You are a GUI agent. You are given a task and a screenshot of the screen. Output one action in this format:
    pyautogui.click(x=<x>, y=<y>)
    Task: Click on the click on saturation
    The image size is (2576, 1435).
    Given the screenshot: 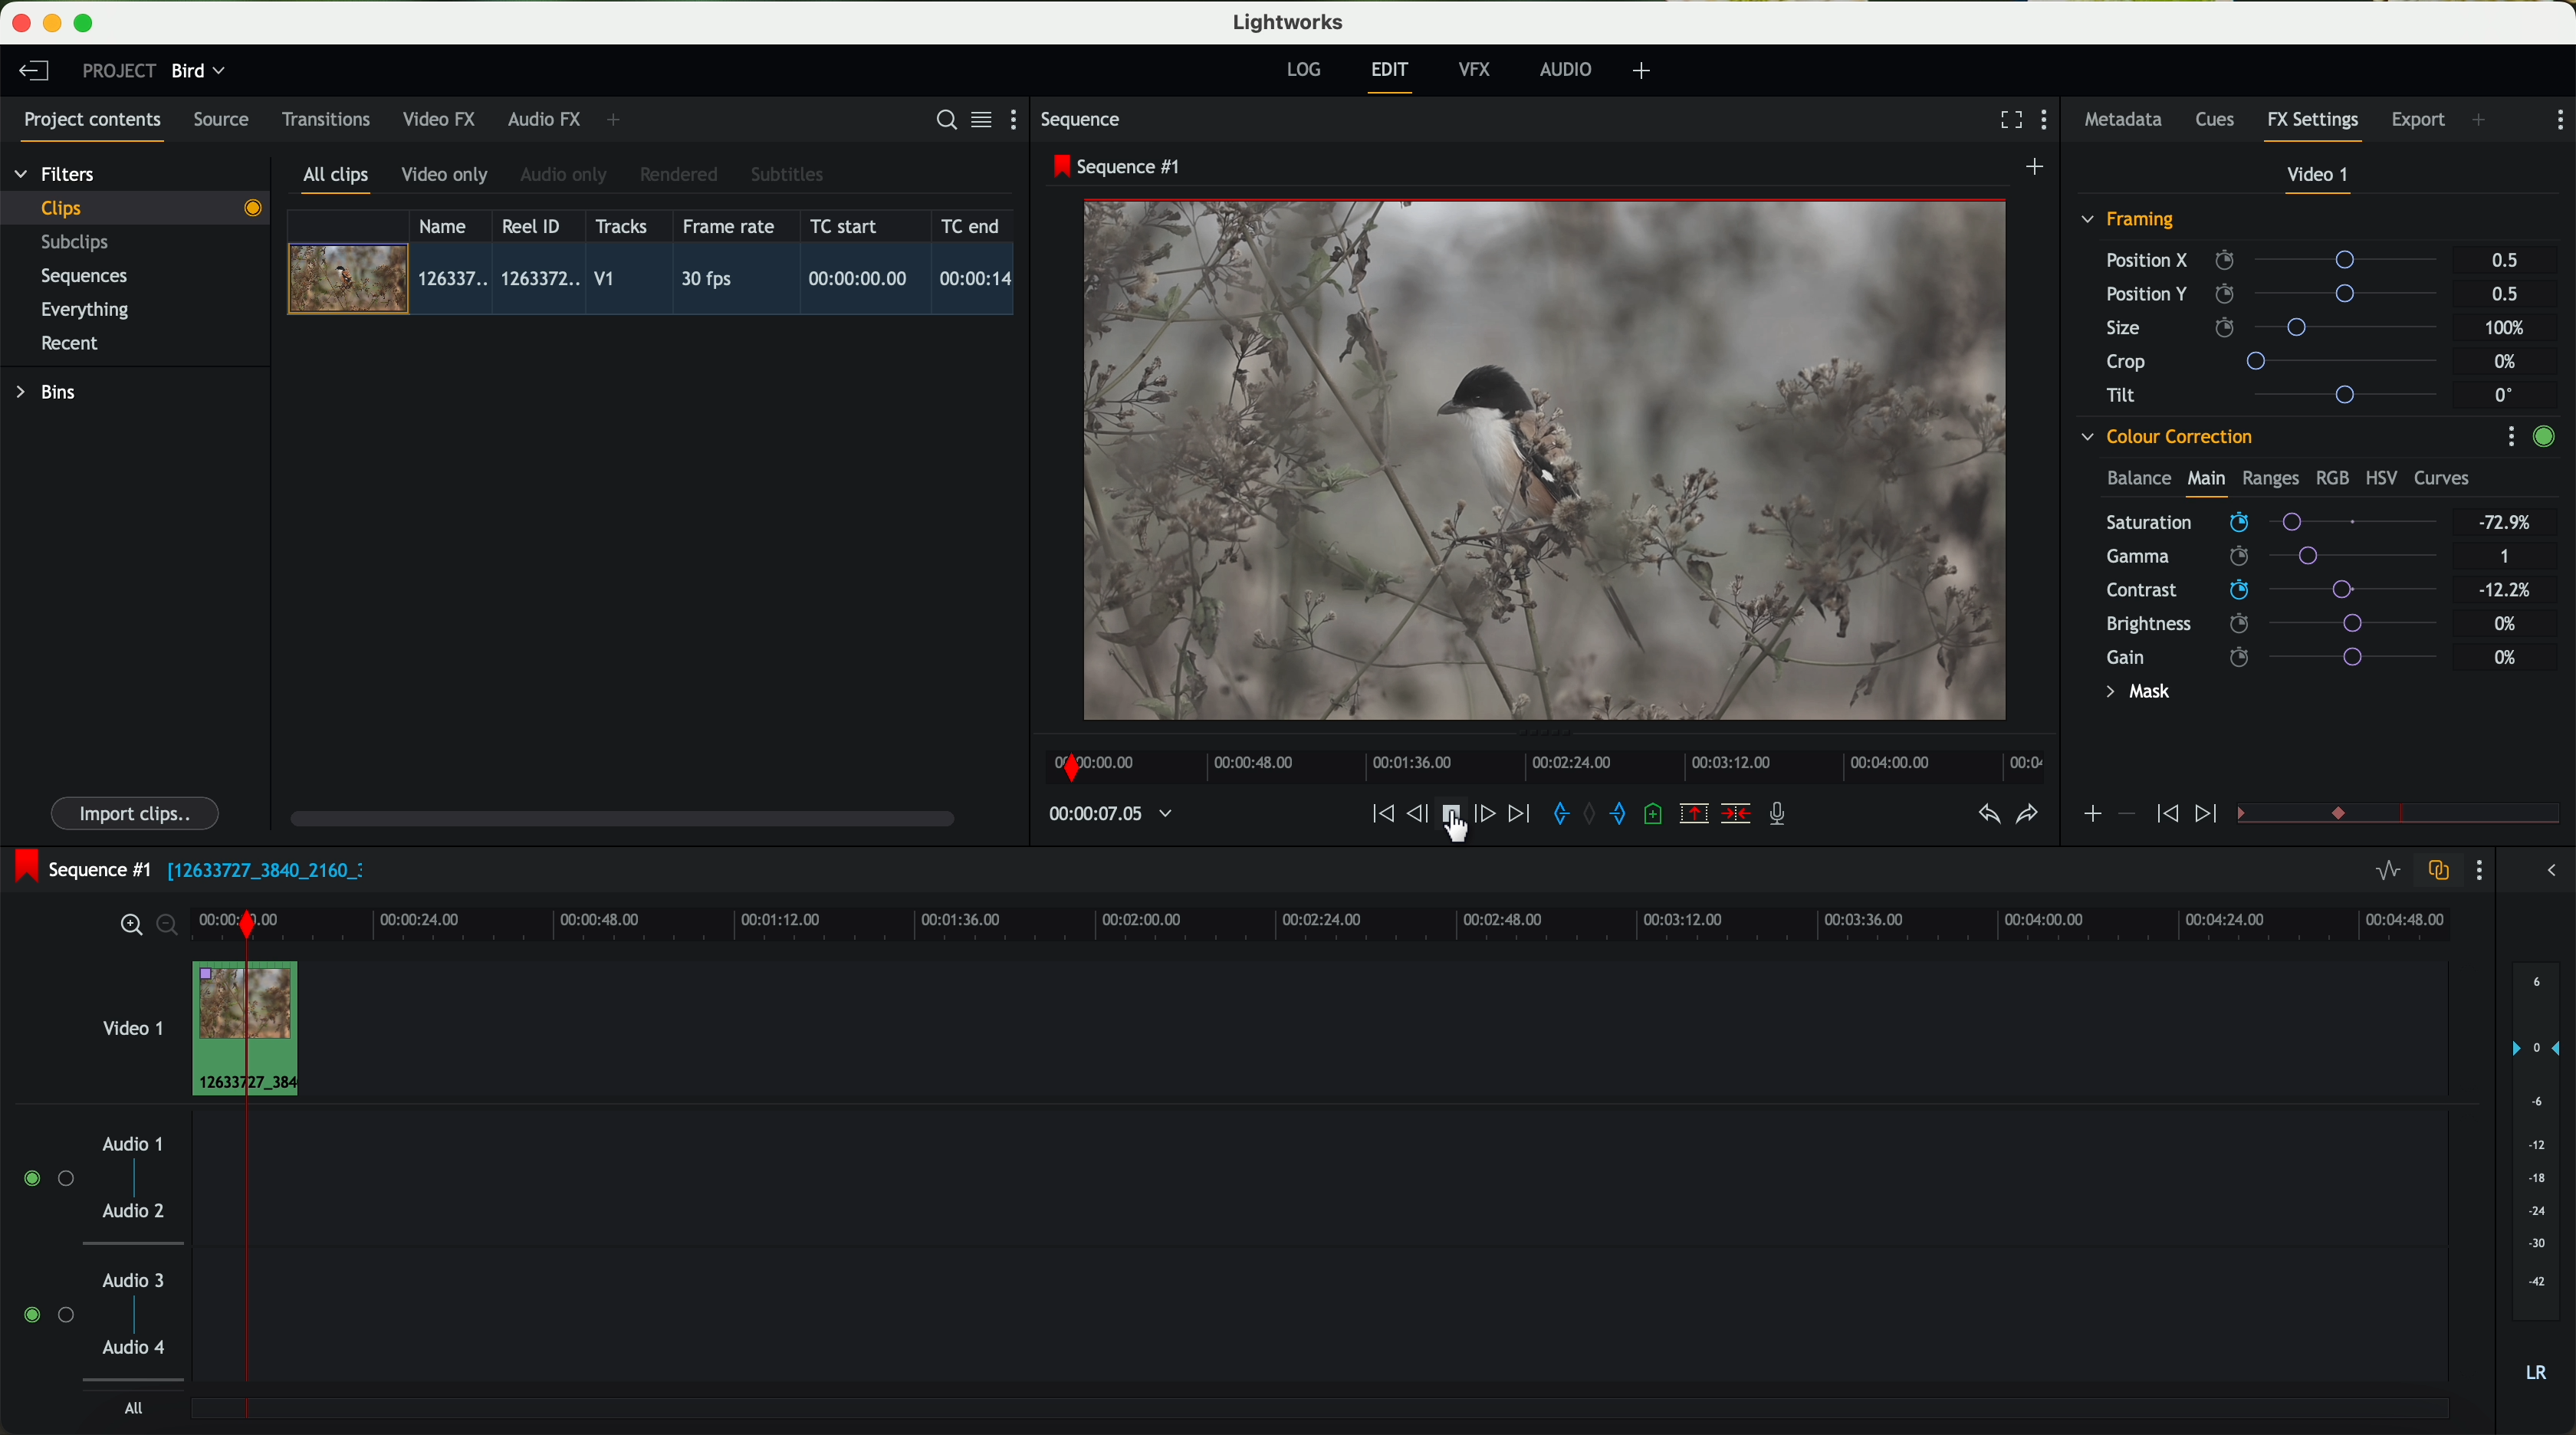 What is the action you would take?
    pyautogui.click(x=2262, y=557)
    